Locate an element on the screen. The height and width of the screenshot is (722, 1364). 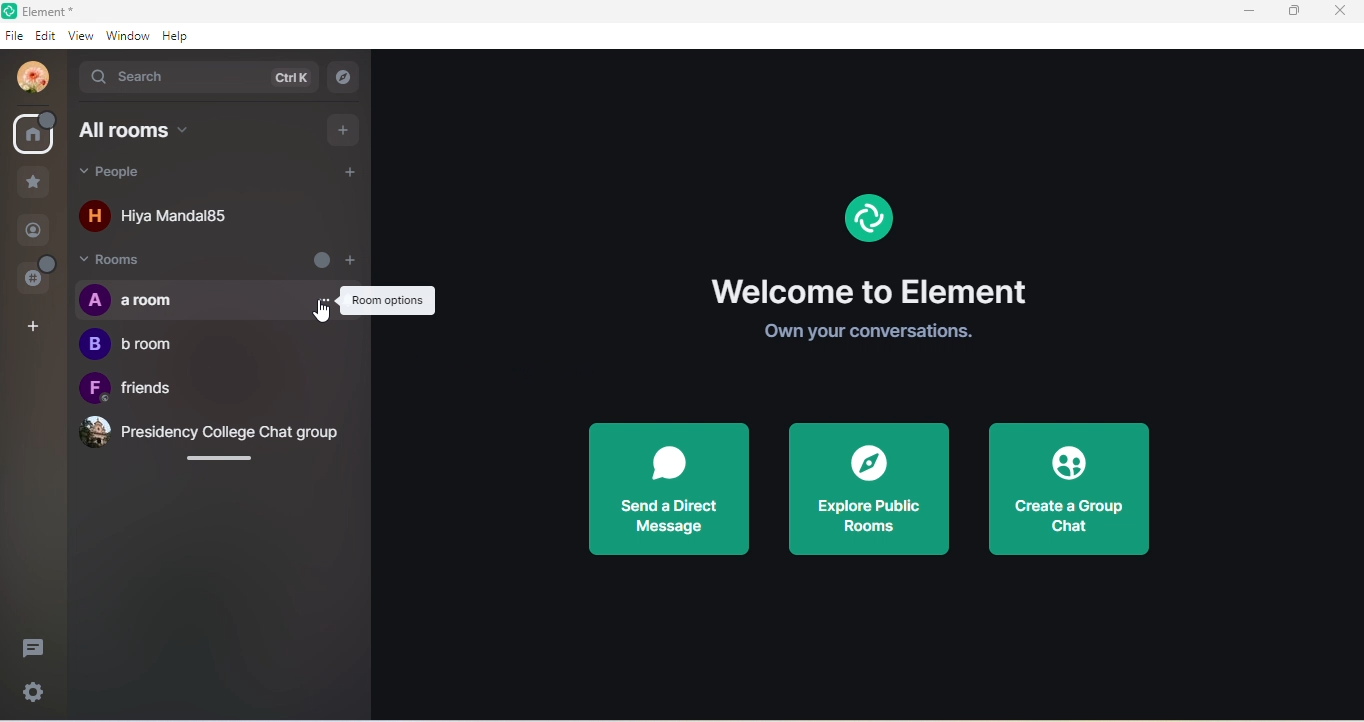
b room is located at coordinates (131, 347).